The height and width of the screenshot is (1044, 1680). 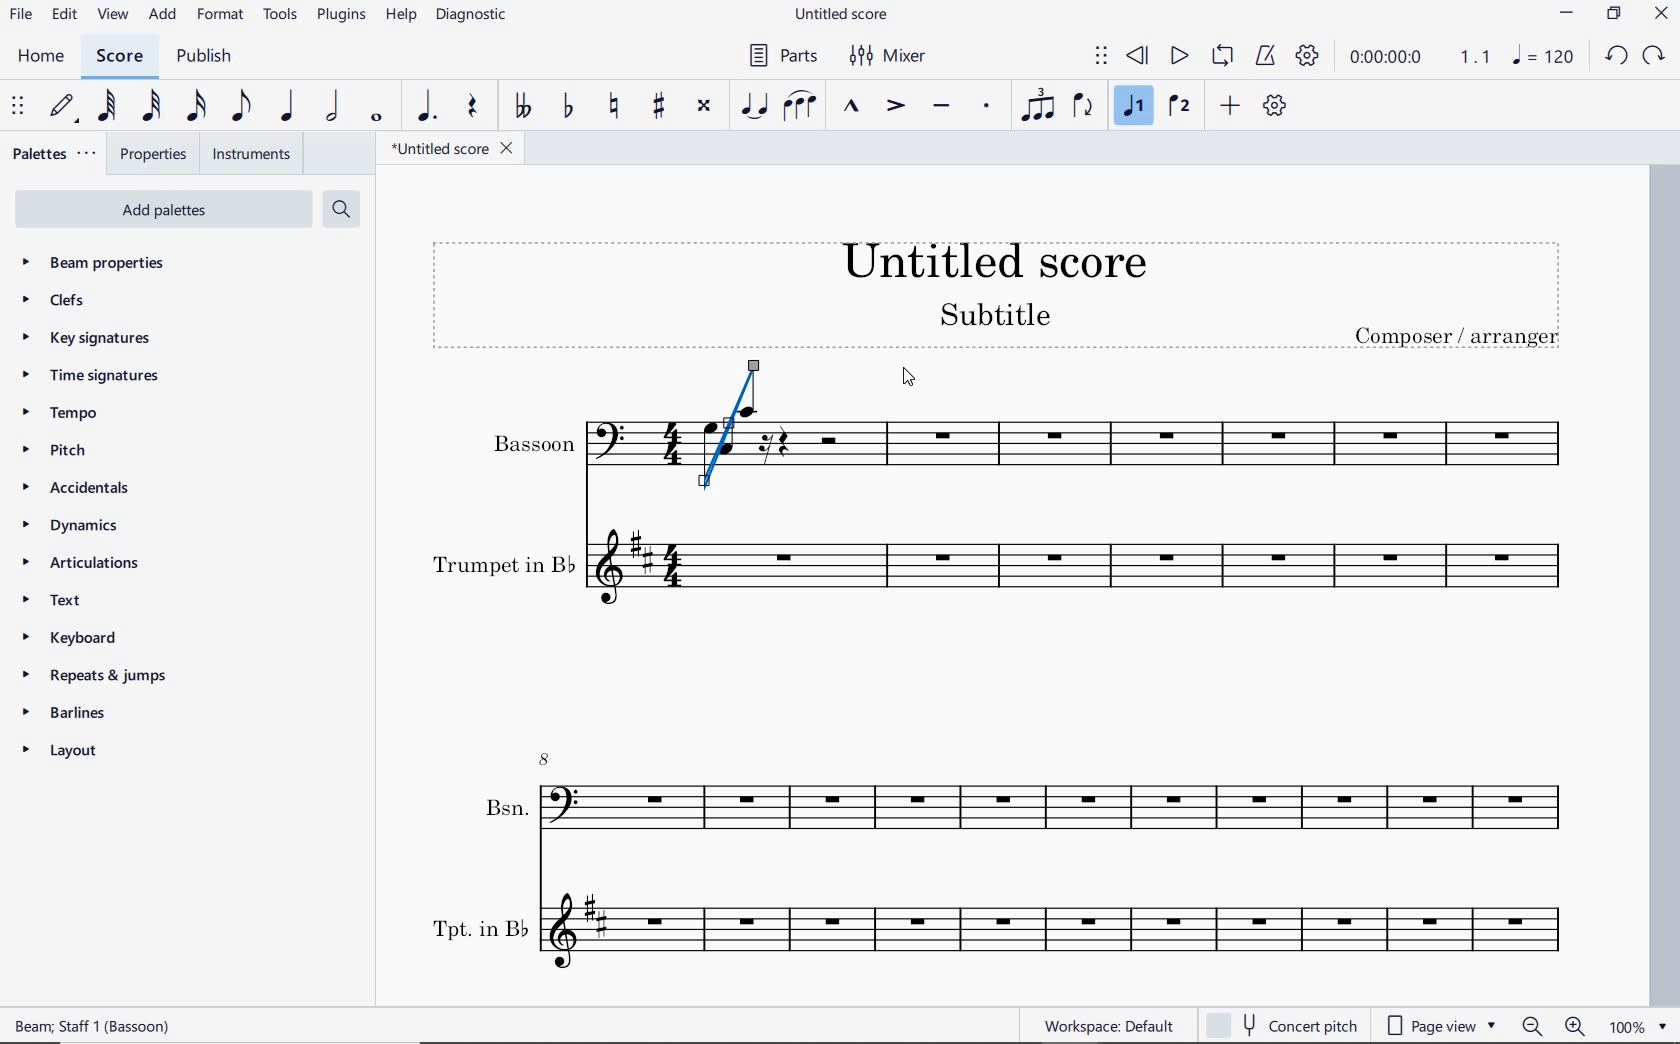 What do you see at coordinates (37, 57) in the screenshot?
I see `home` at bounding box center [37, 57].